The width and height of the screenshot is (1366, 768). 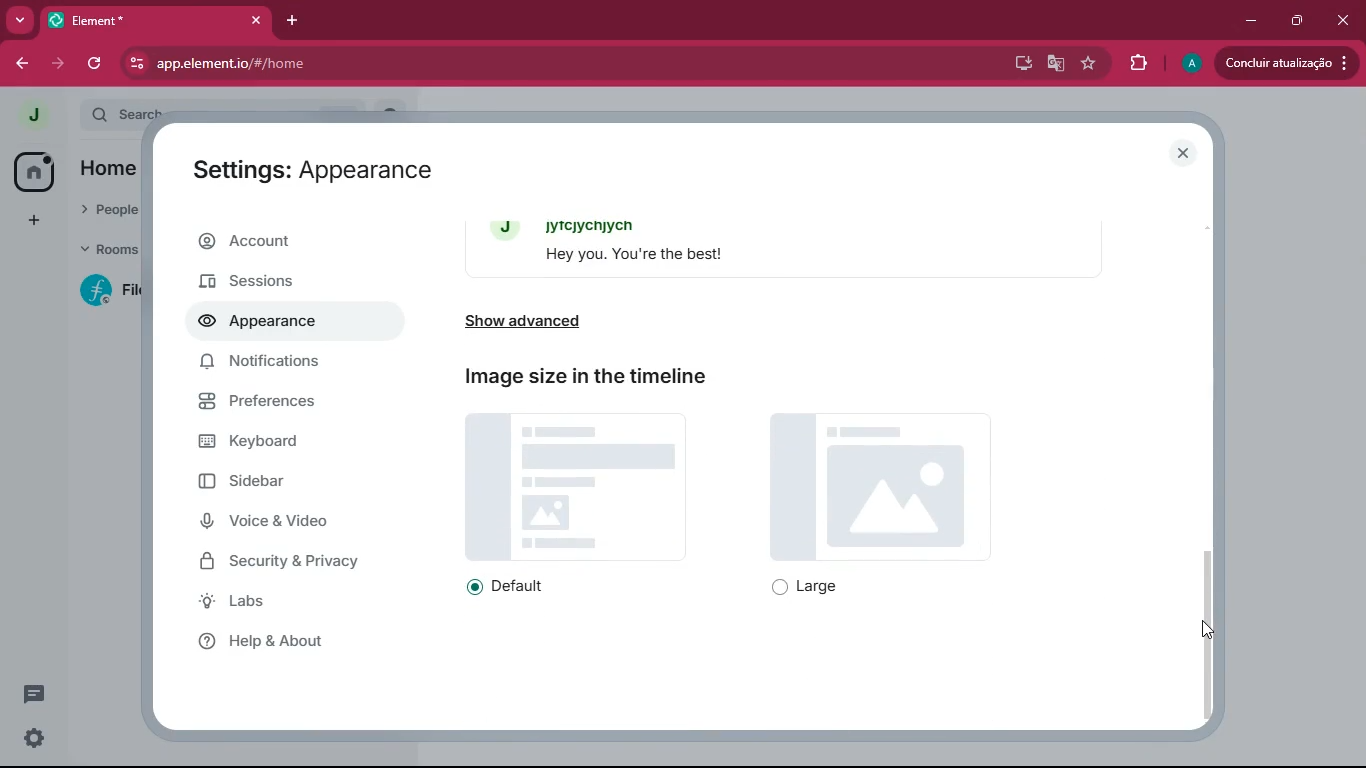 What do you see at coordinates (35, 115) in the screenshot?
I see `profile` at bounding box center [35, 115].